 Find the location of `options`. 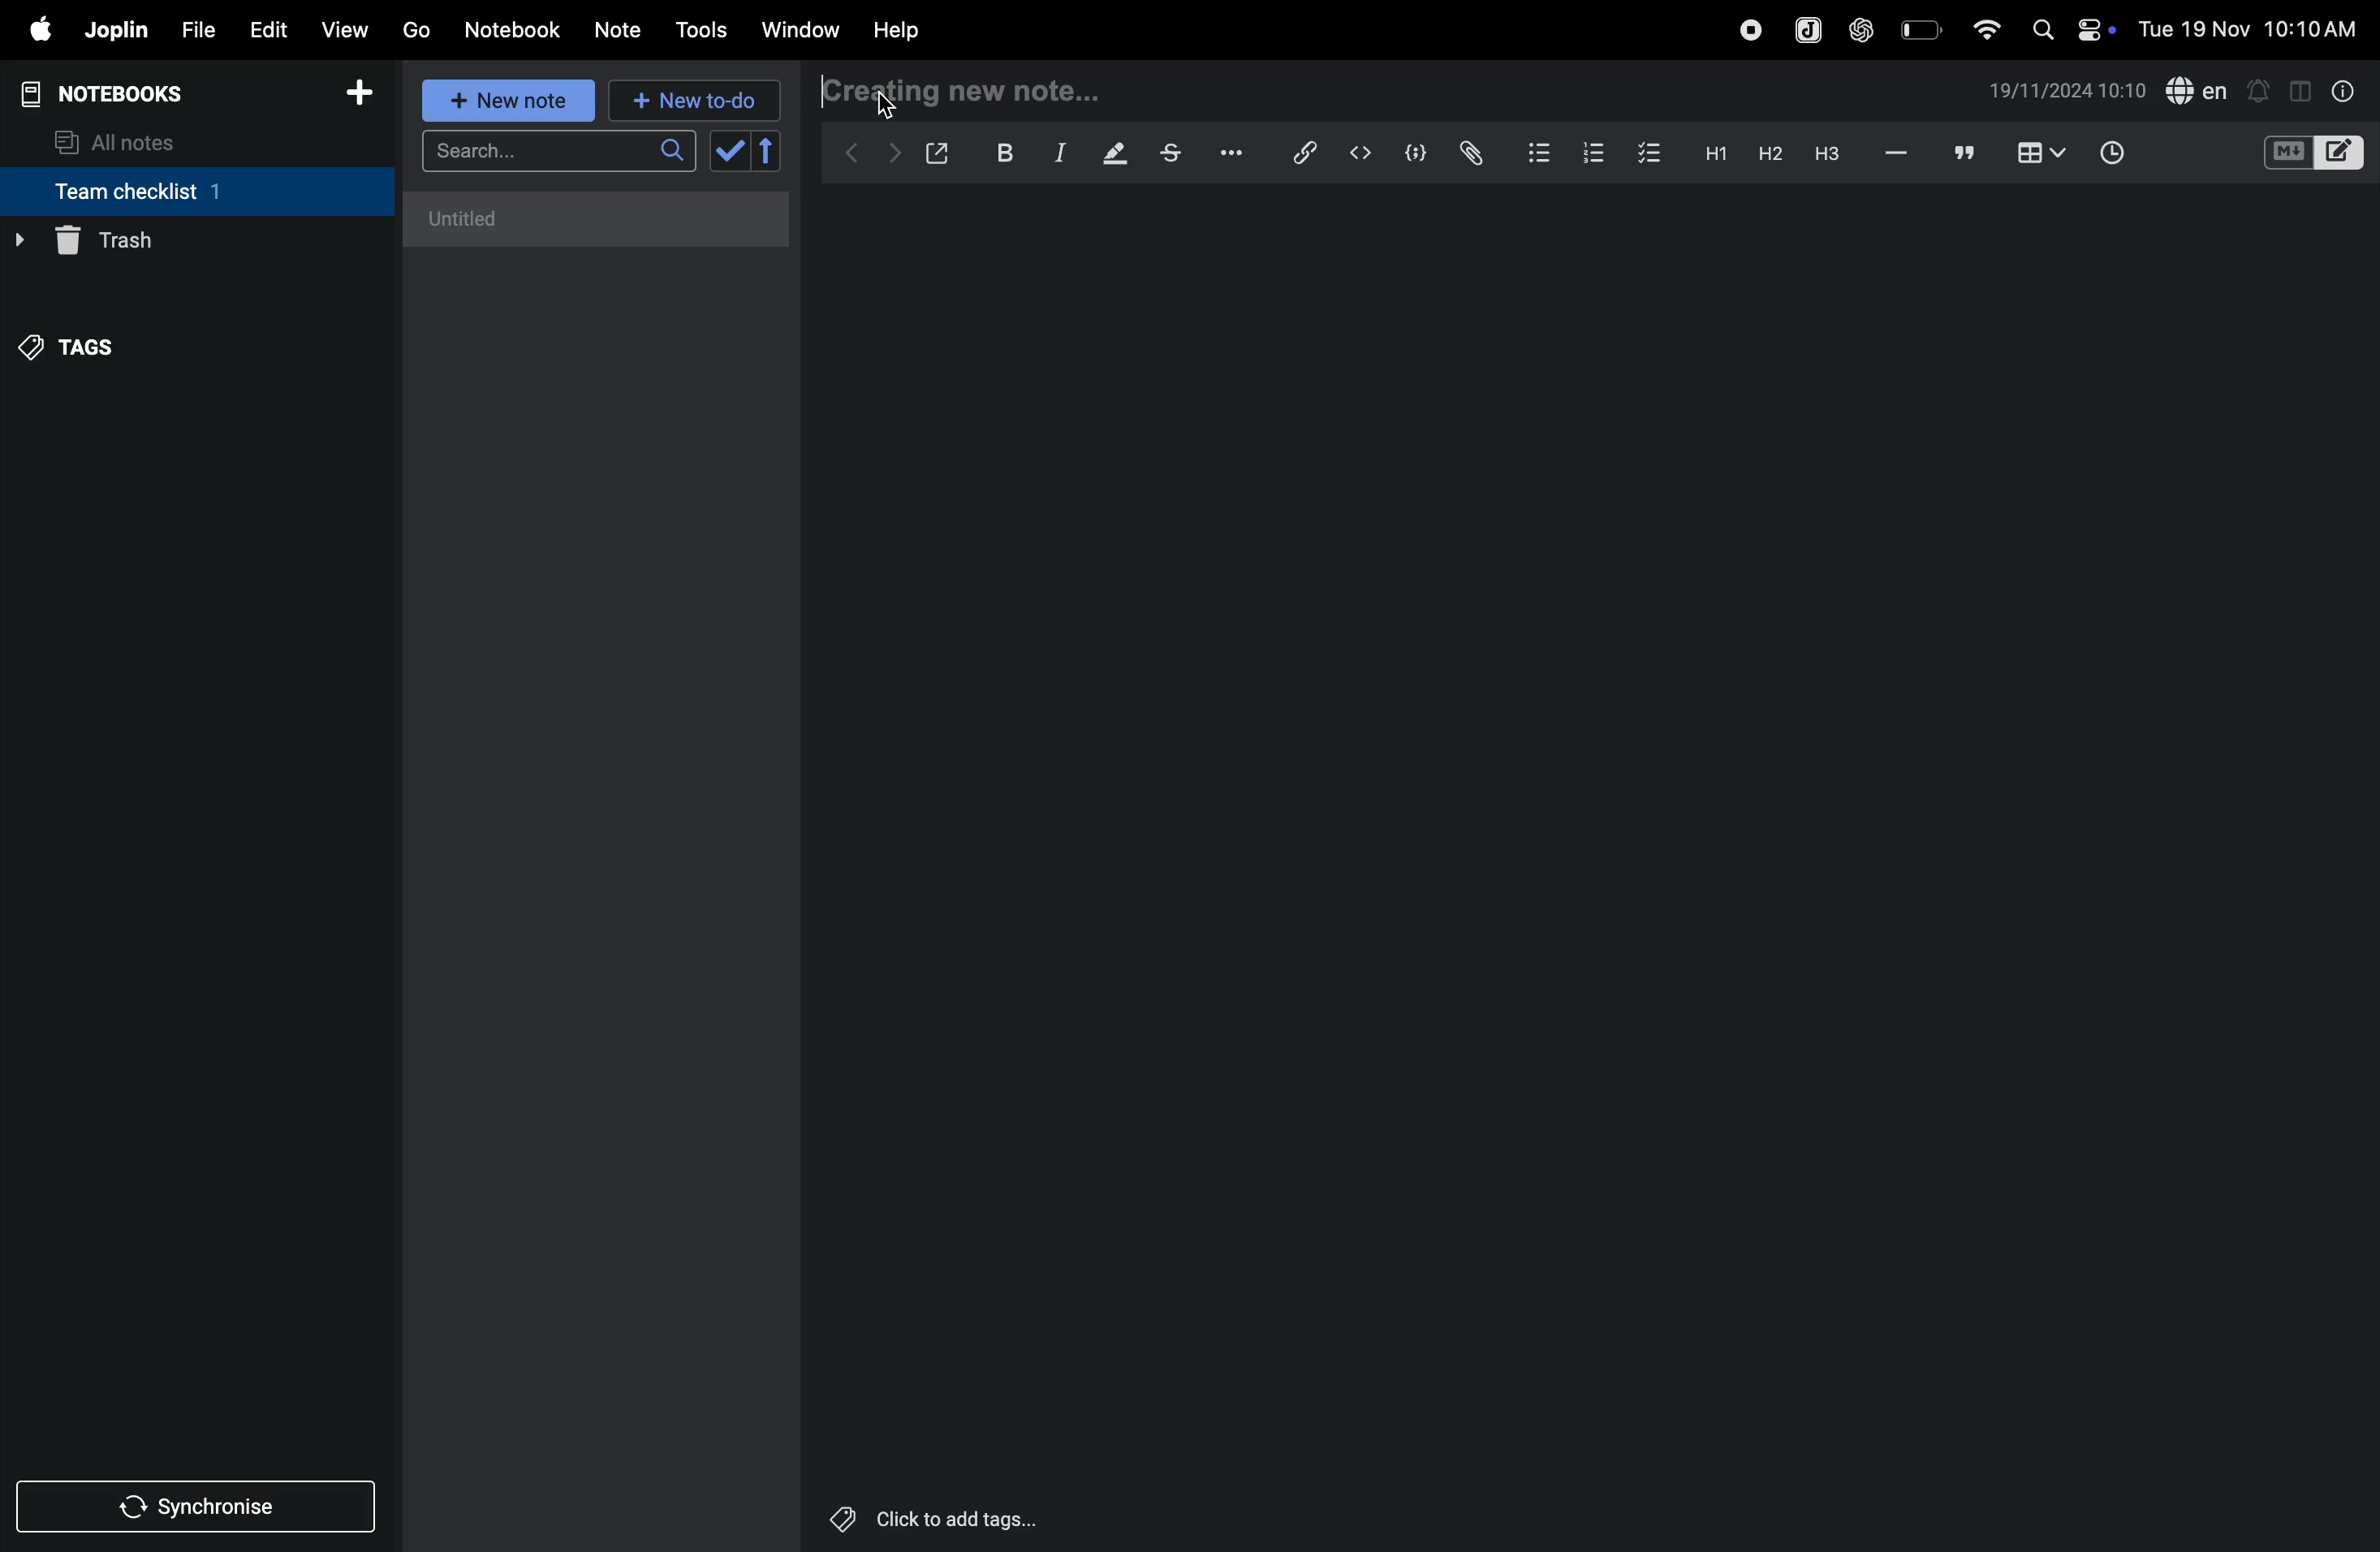

options is located at coordinates (1228, 153).